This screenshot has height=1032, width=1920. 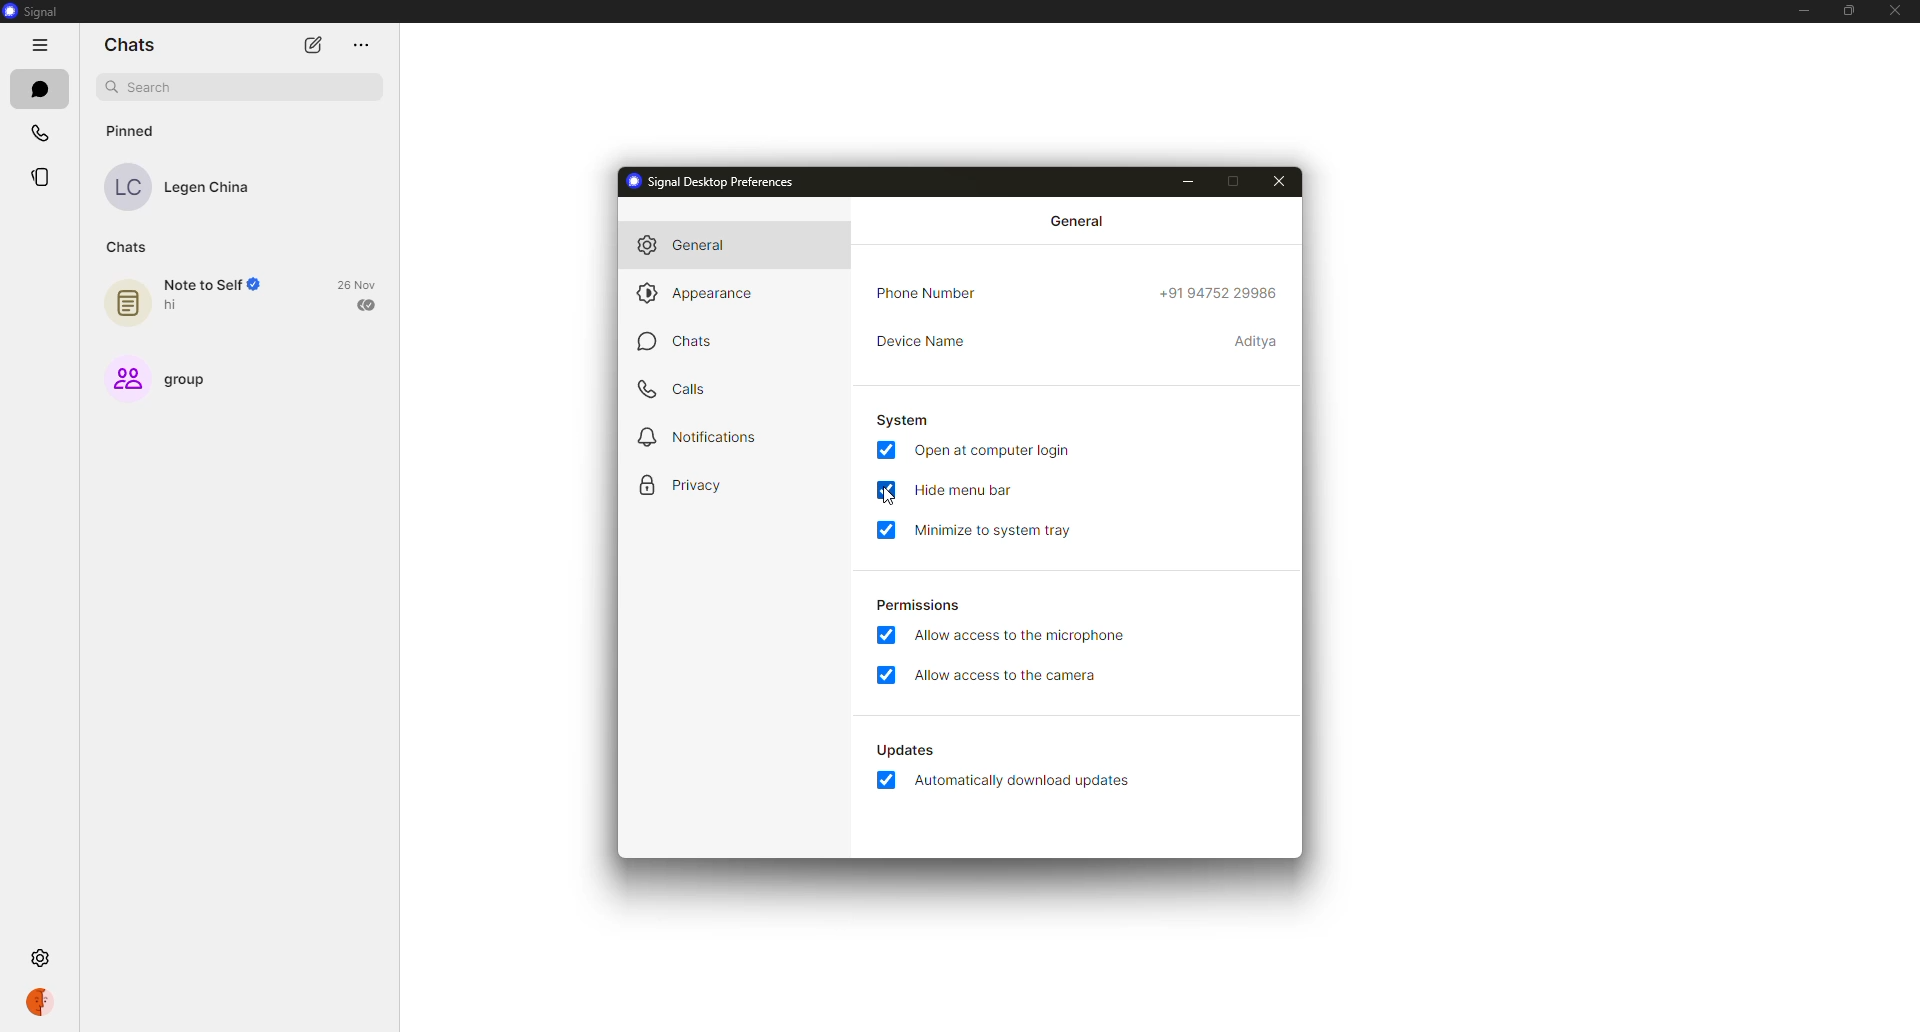 I want to click on phone number, so click(x=1215, y=296).